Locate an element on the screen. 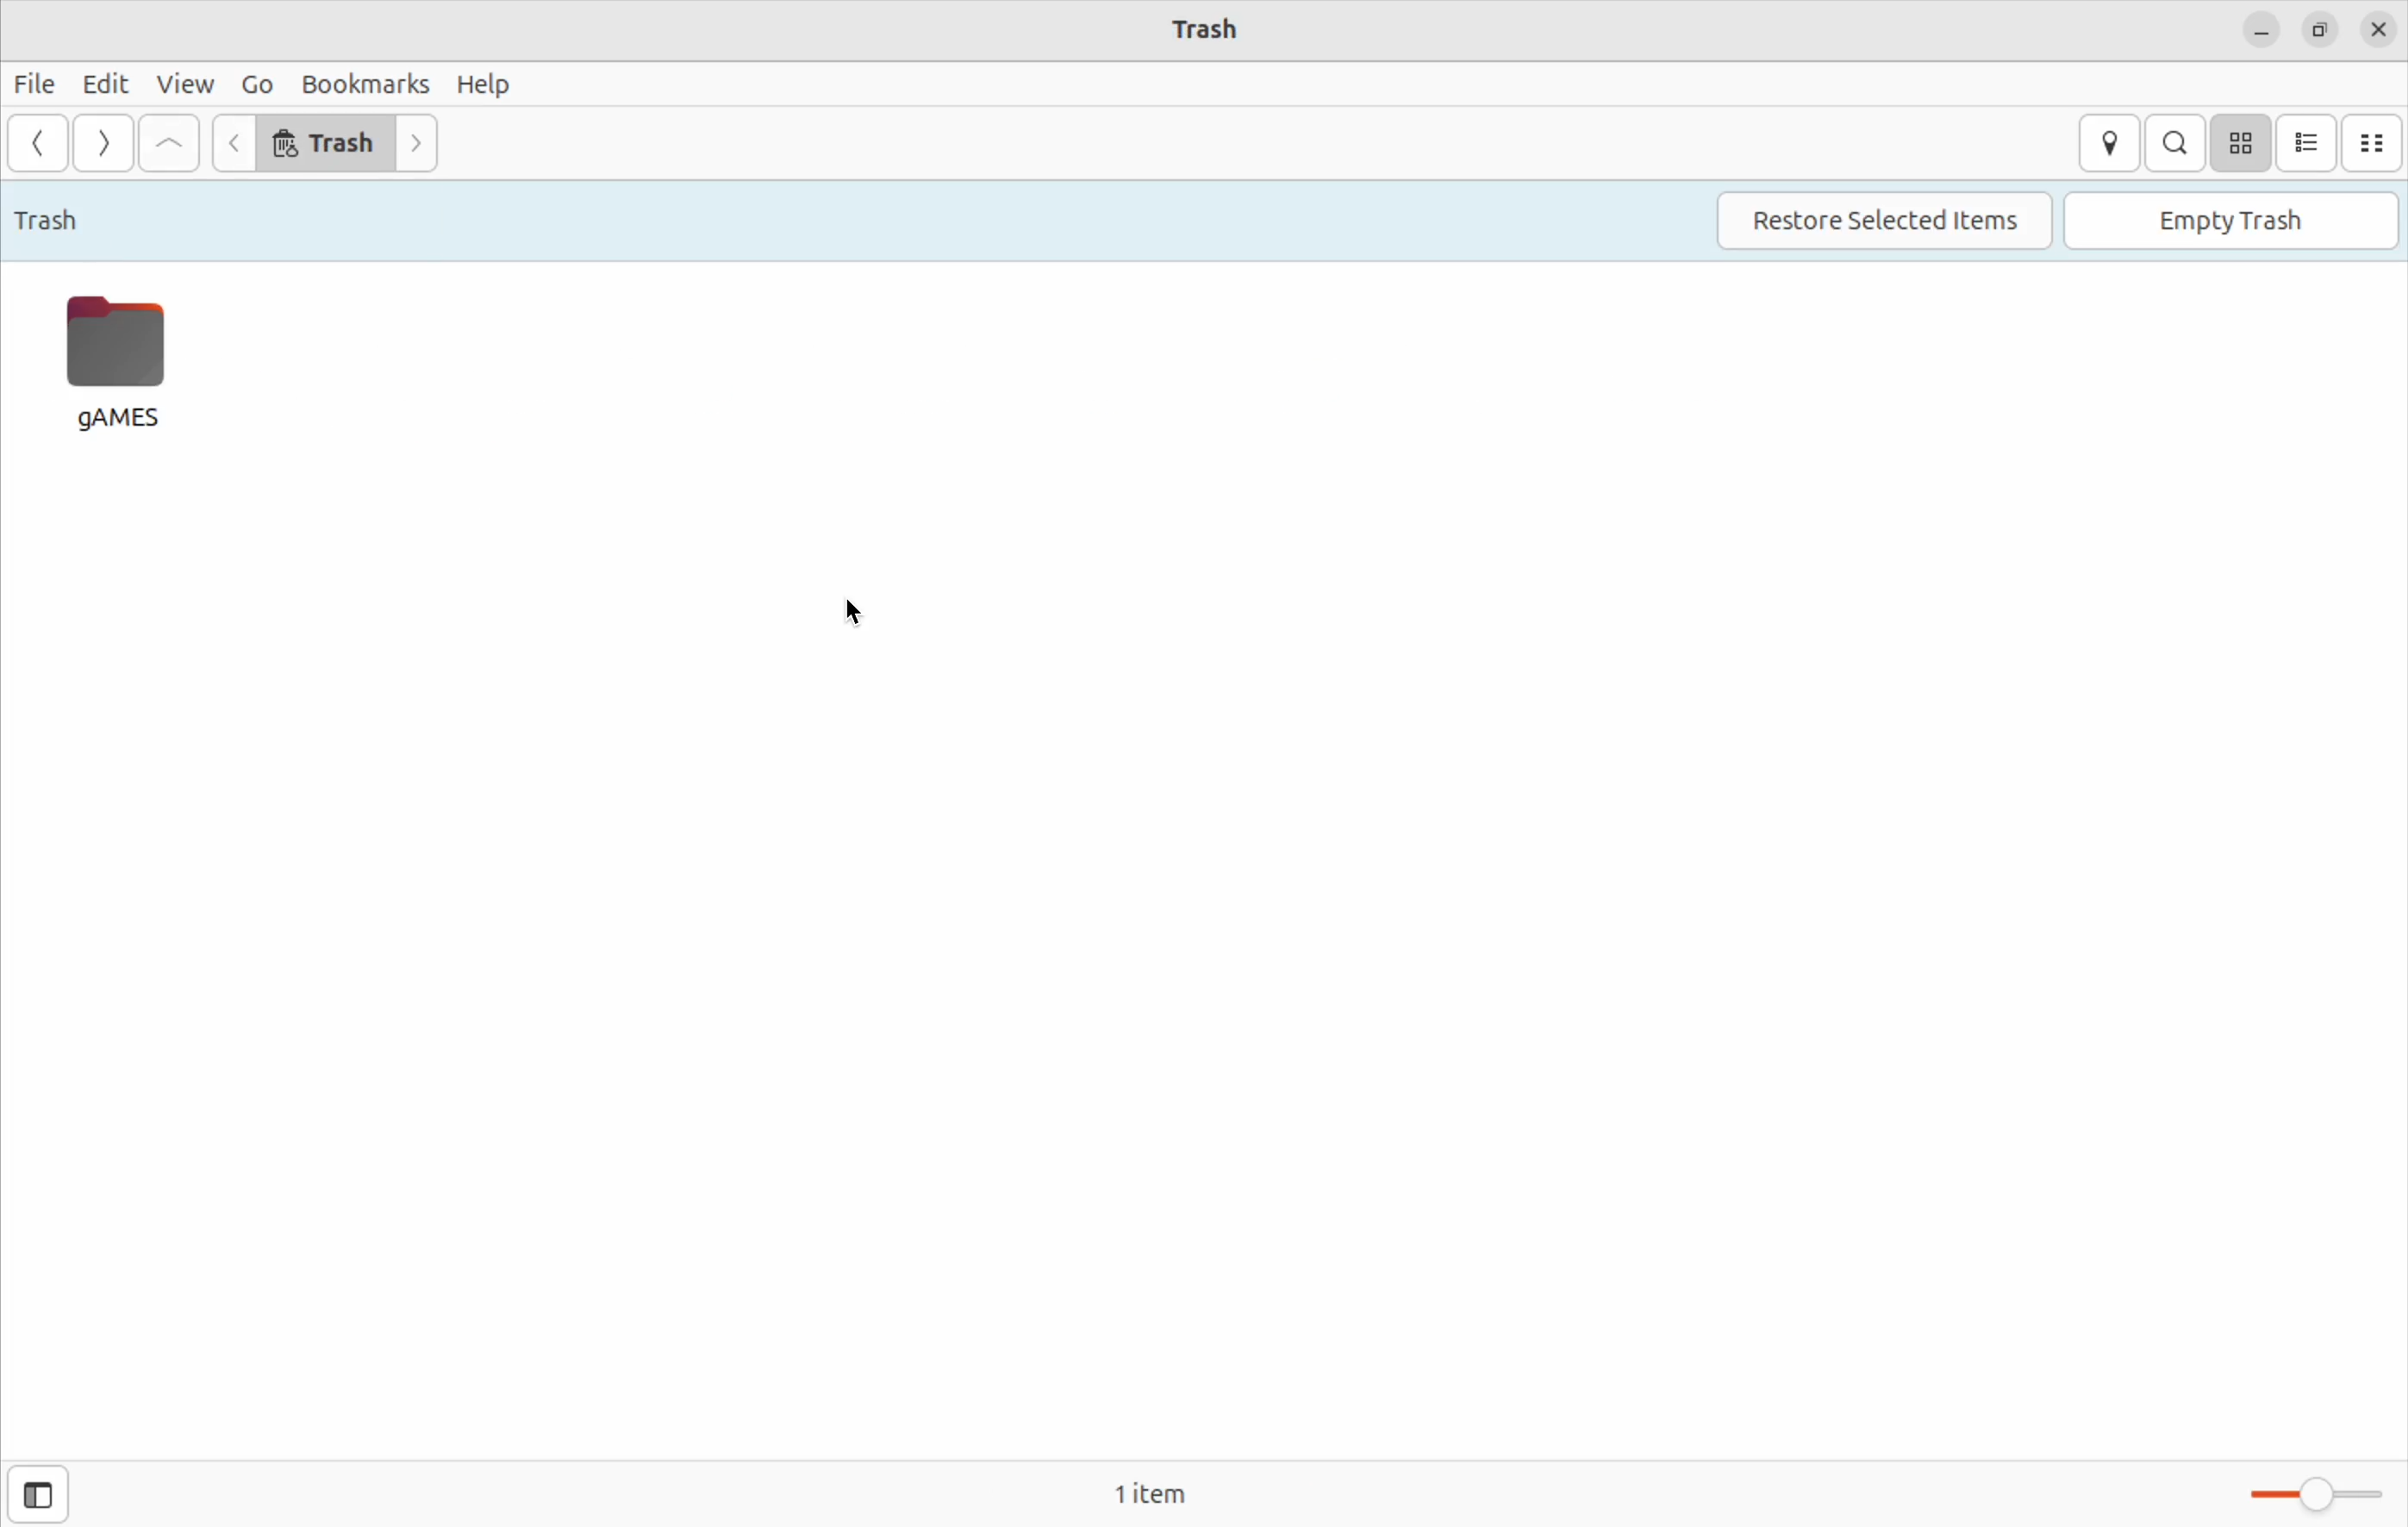  games is located at coordinates (121, 363).